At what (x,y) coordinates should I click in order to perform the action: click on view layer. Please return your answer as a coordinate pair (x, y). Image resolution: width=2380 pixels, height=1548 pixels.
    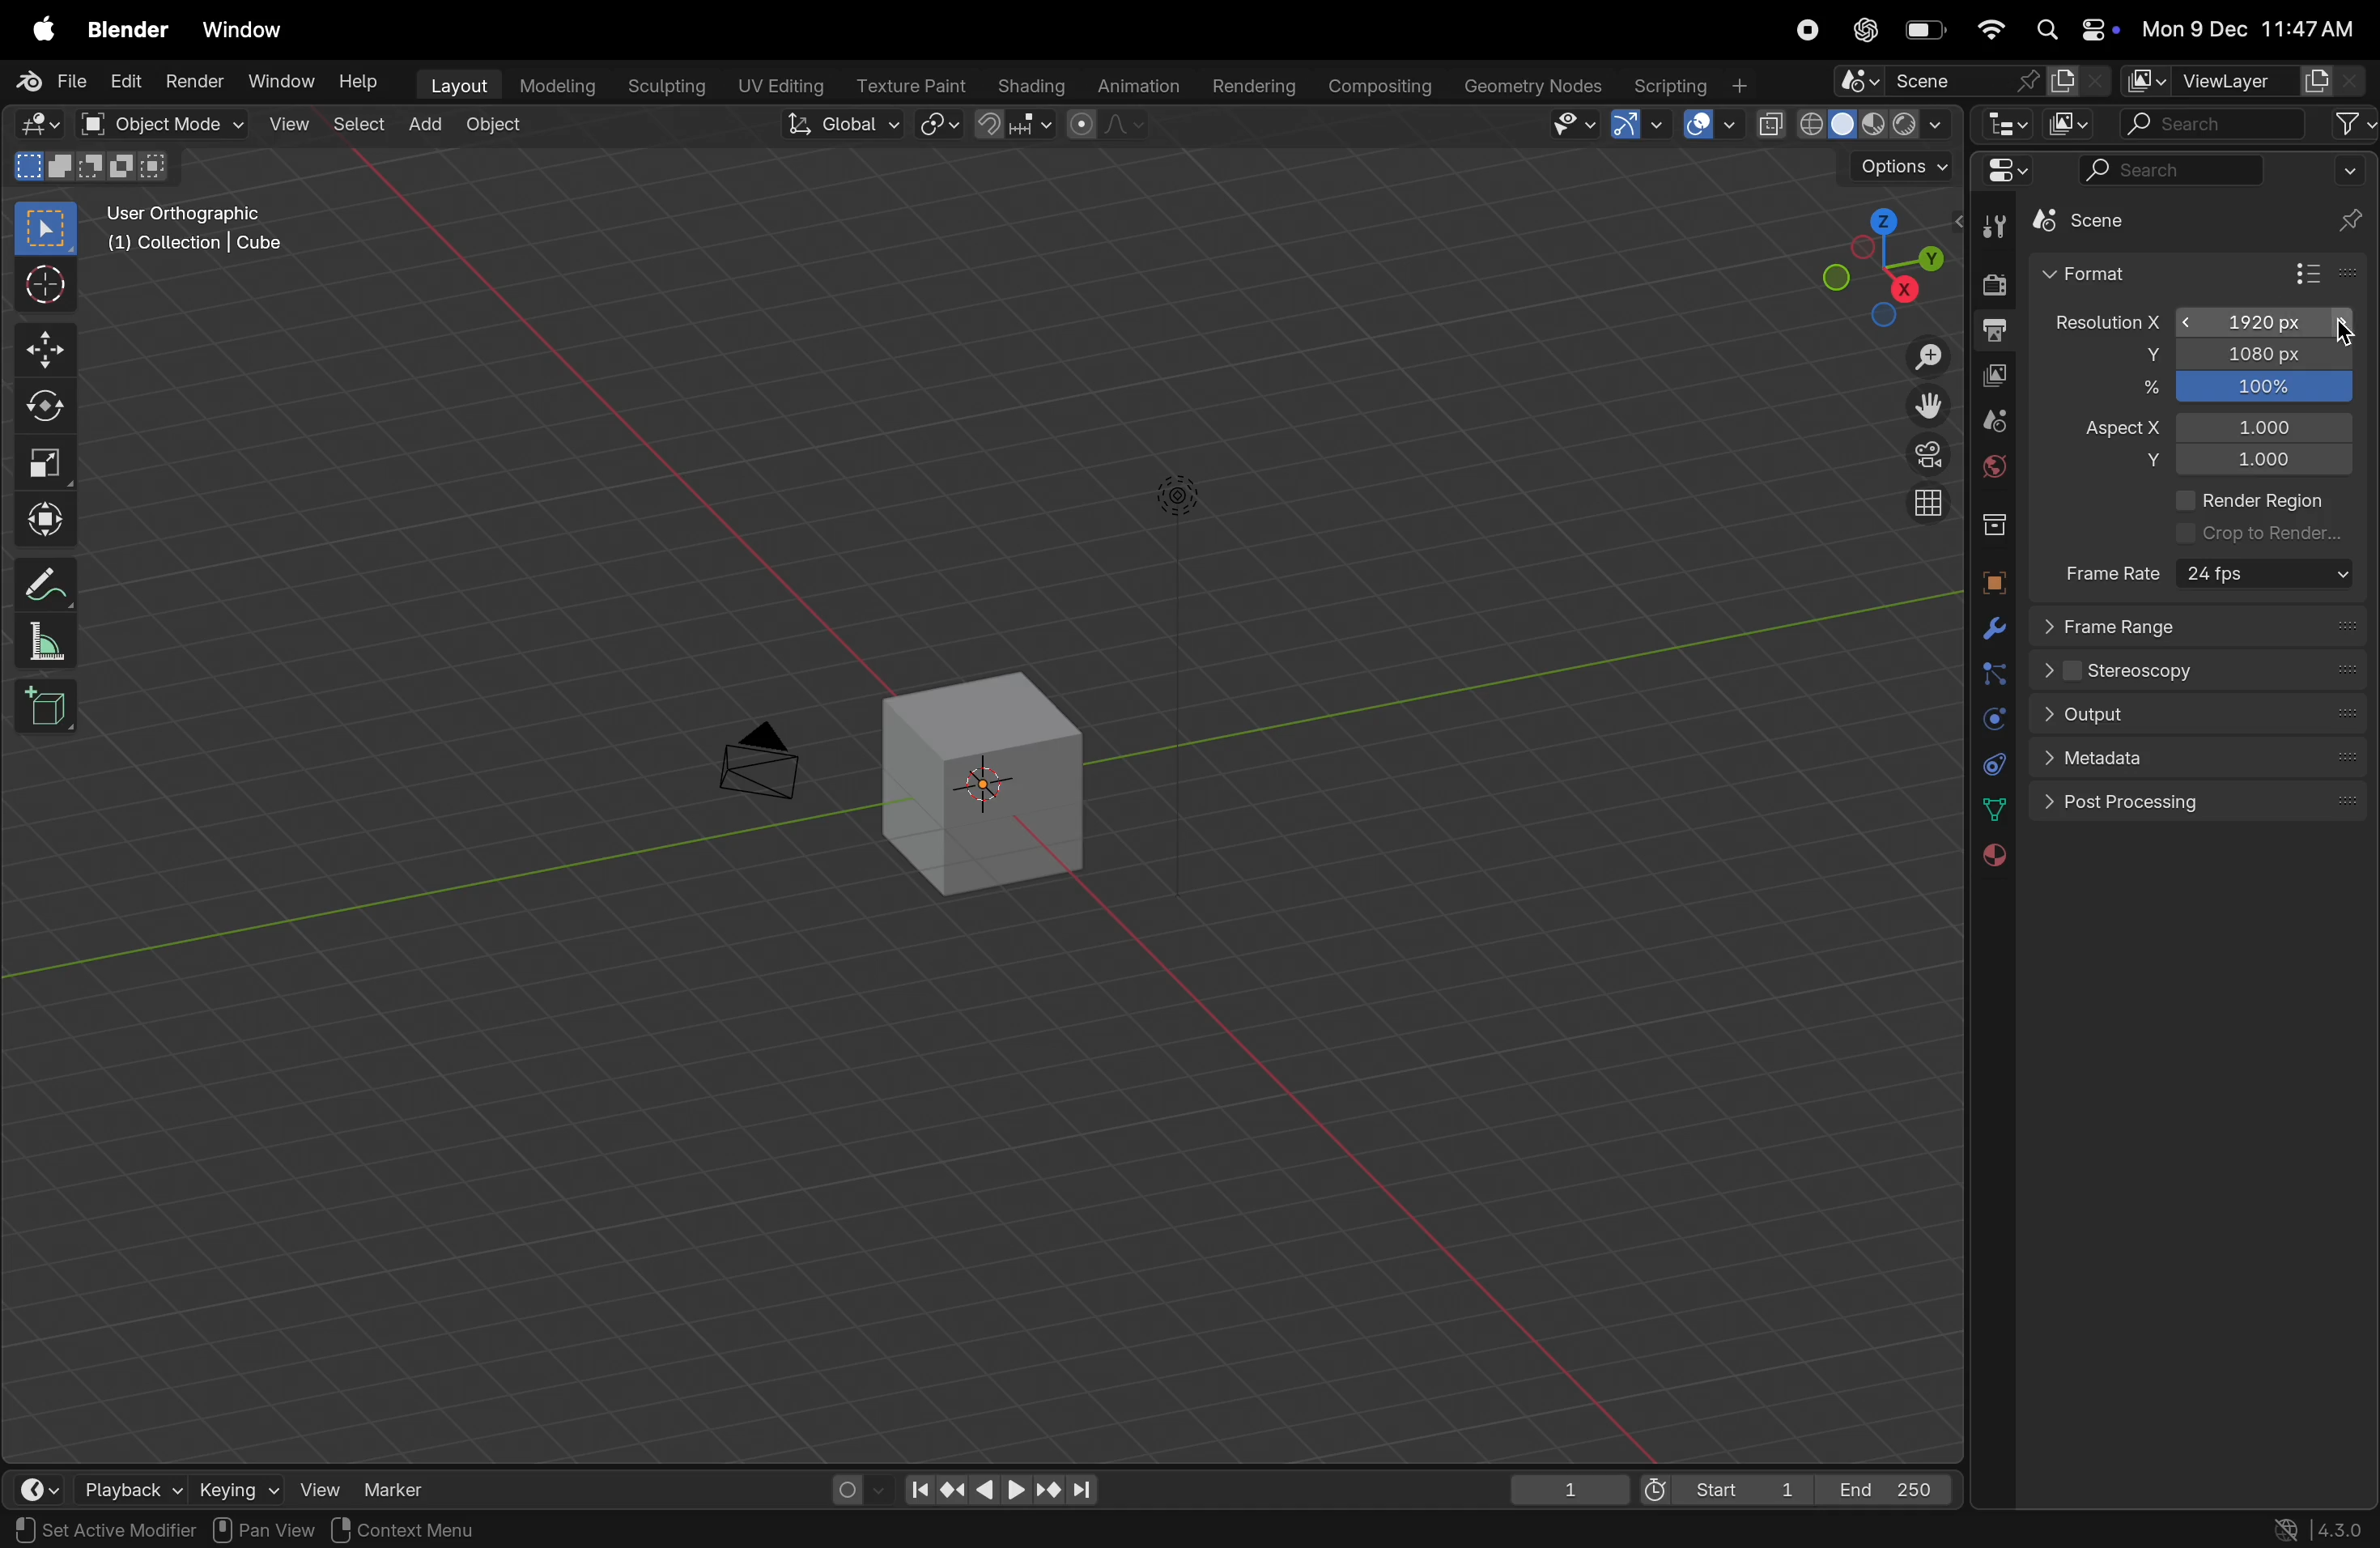
    Looking at the image, I should click on (2241, 81).